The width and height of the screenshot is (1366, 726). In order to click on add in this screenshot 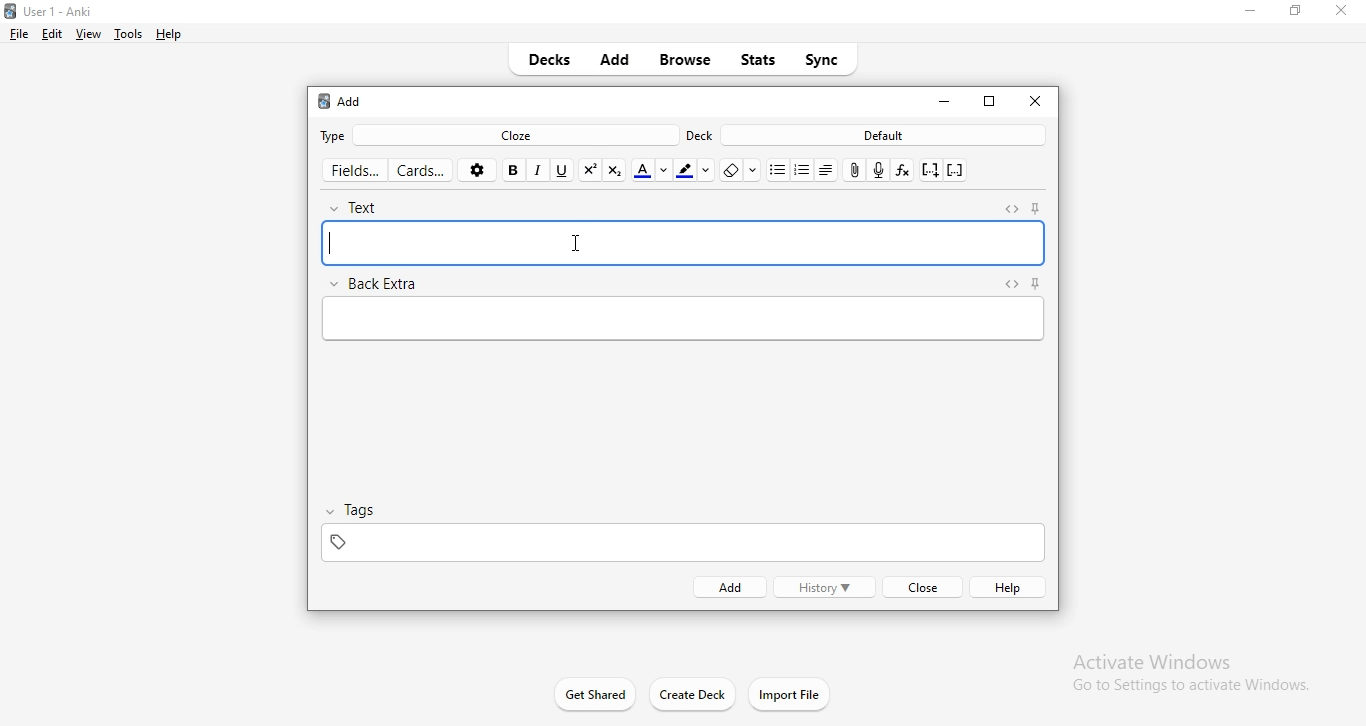, I will do `click(340, 102)`.